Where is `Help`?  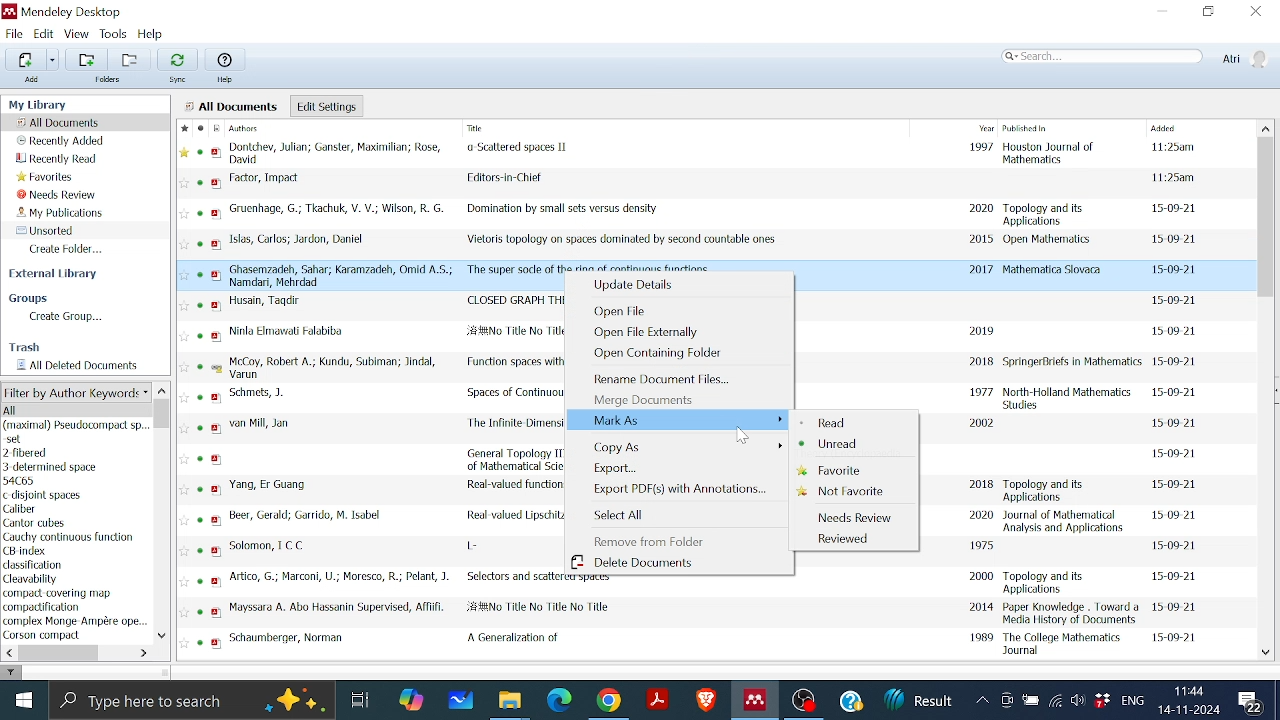 Help is located at coordinates (223, 67).